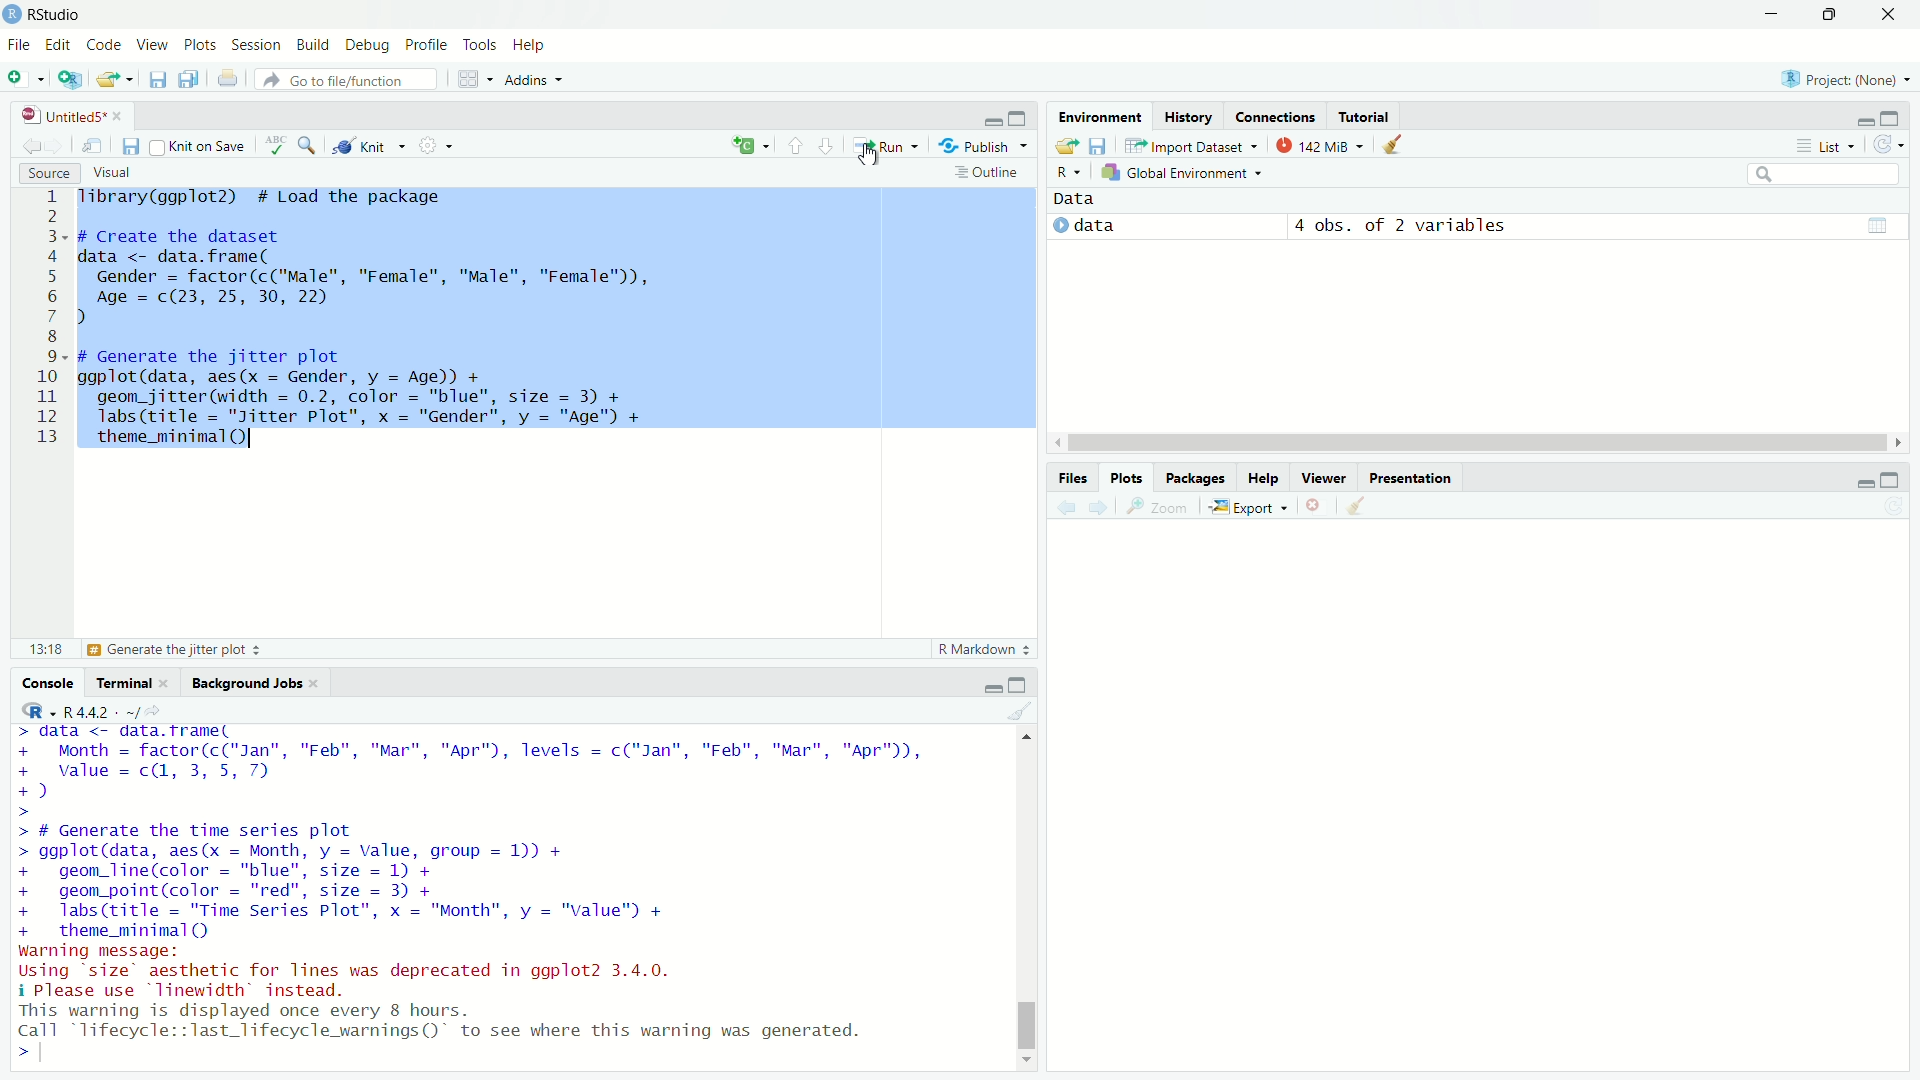 This screenshot has height=1080, width=1920. Describe the element at coordinates (1021, 711) in the screenshot. I see `clear console` at that location.